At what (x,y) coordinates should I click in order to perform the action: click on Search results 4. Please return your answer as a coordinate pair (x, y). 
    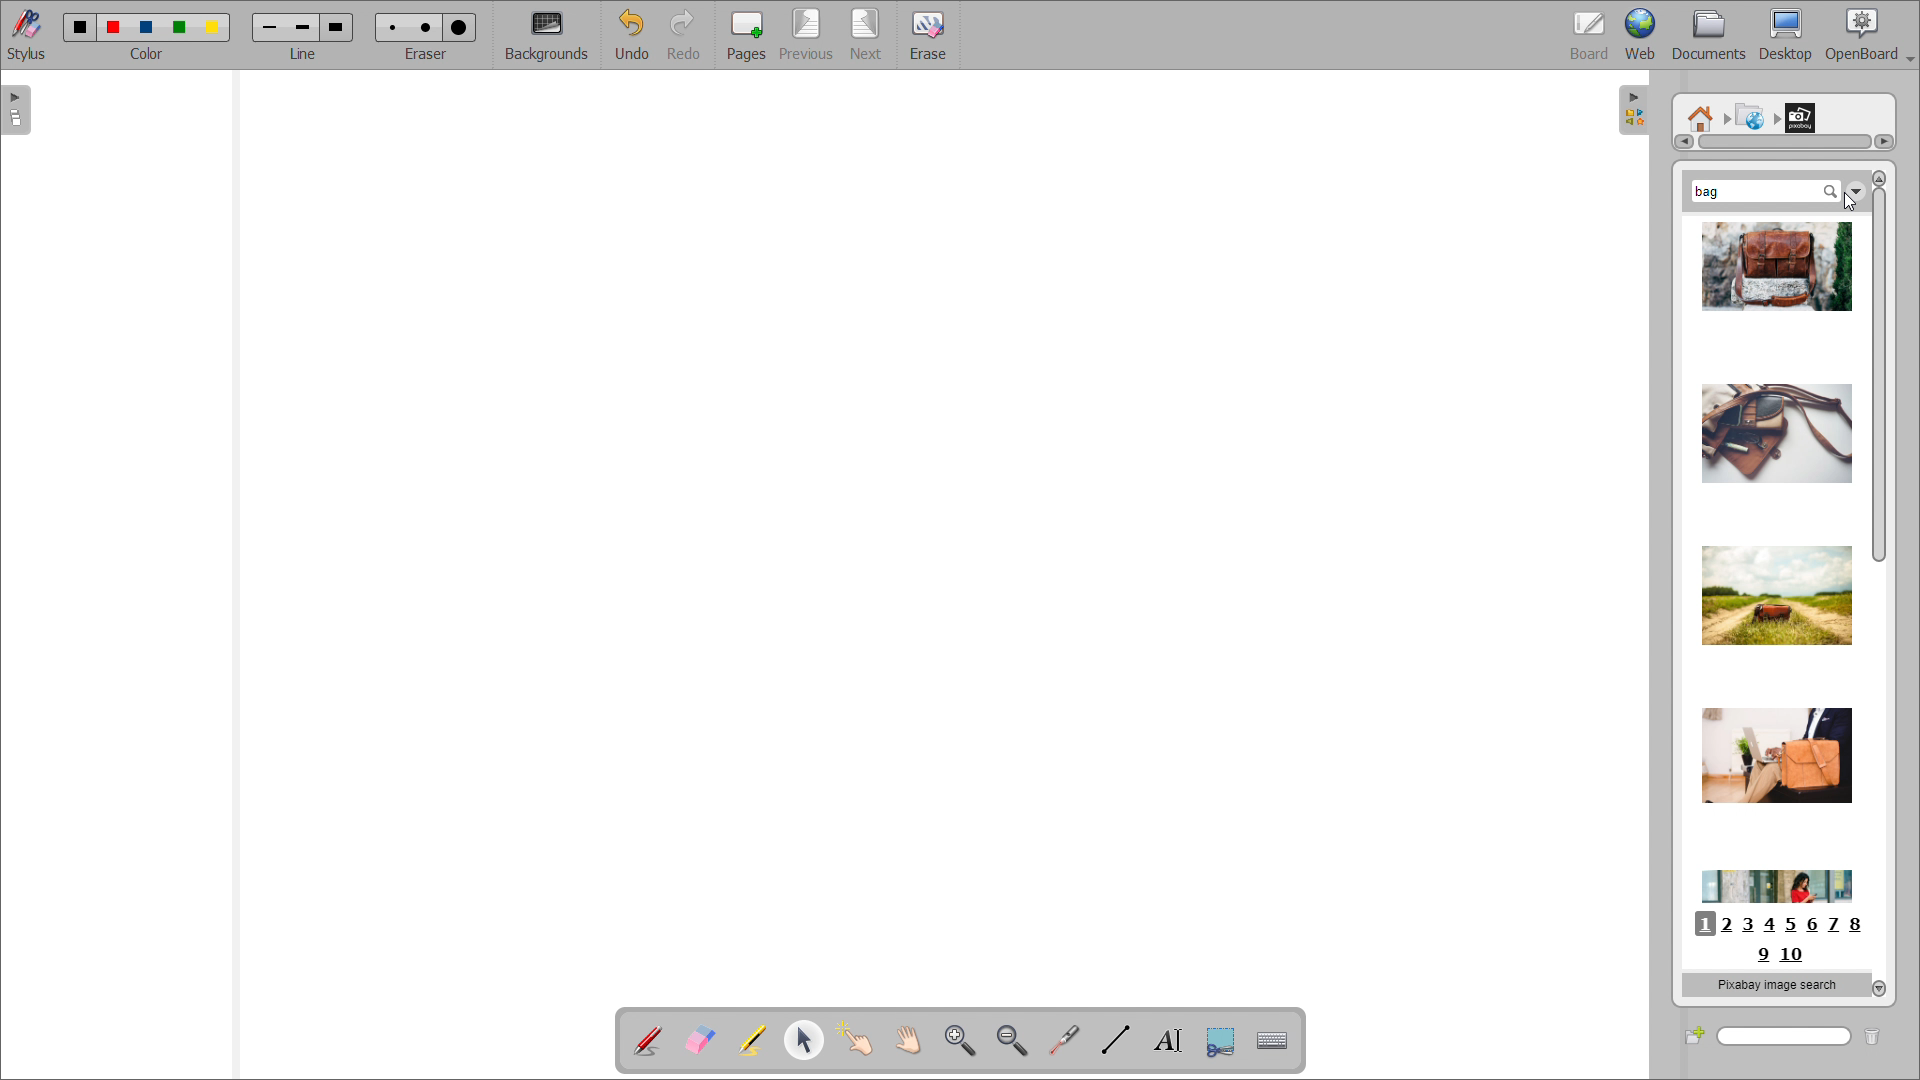
    Looking at the image, I should click on (1769, 754).